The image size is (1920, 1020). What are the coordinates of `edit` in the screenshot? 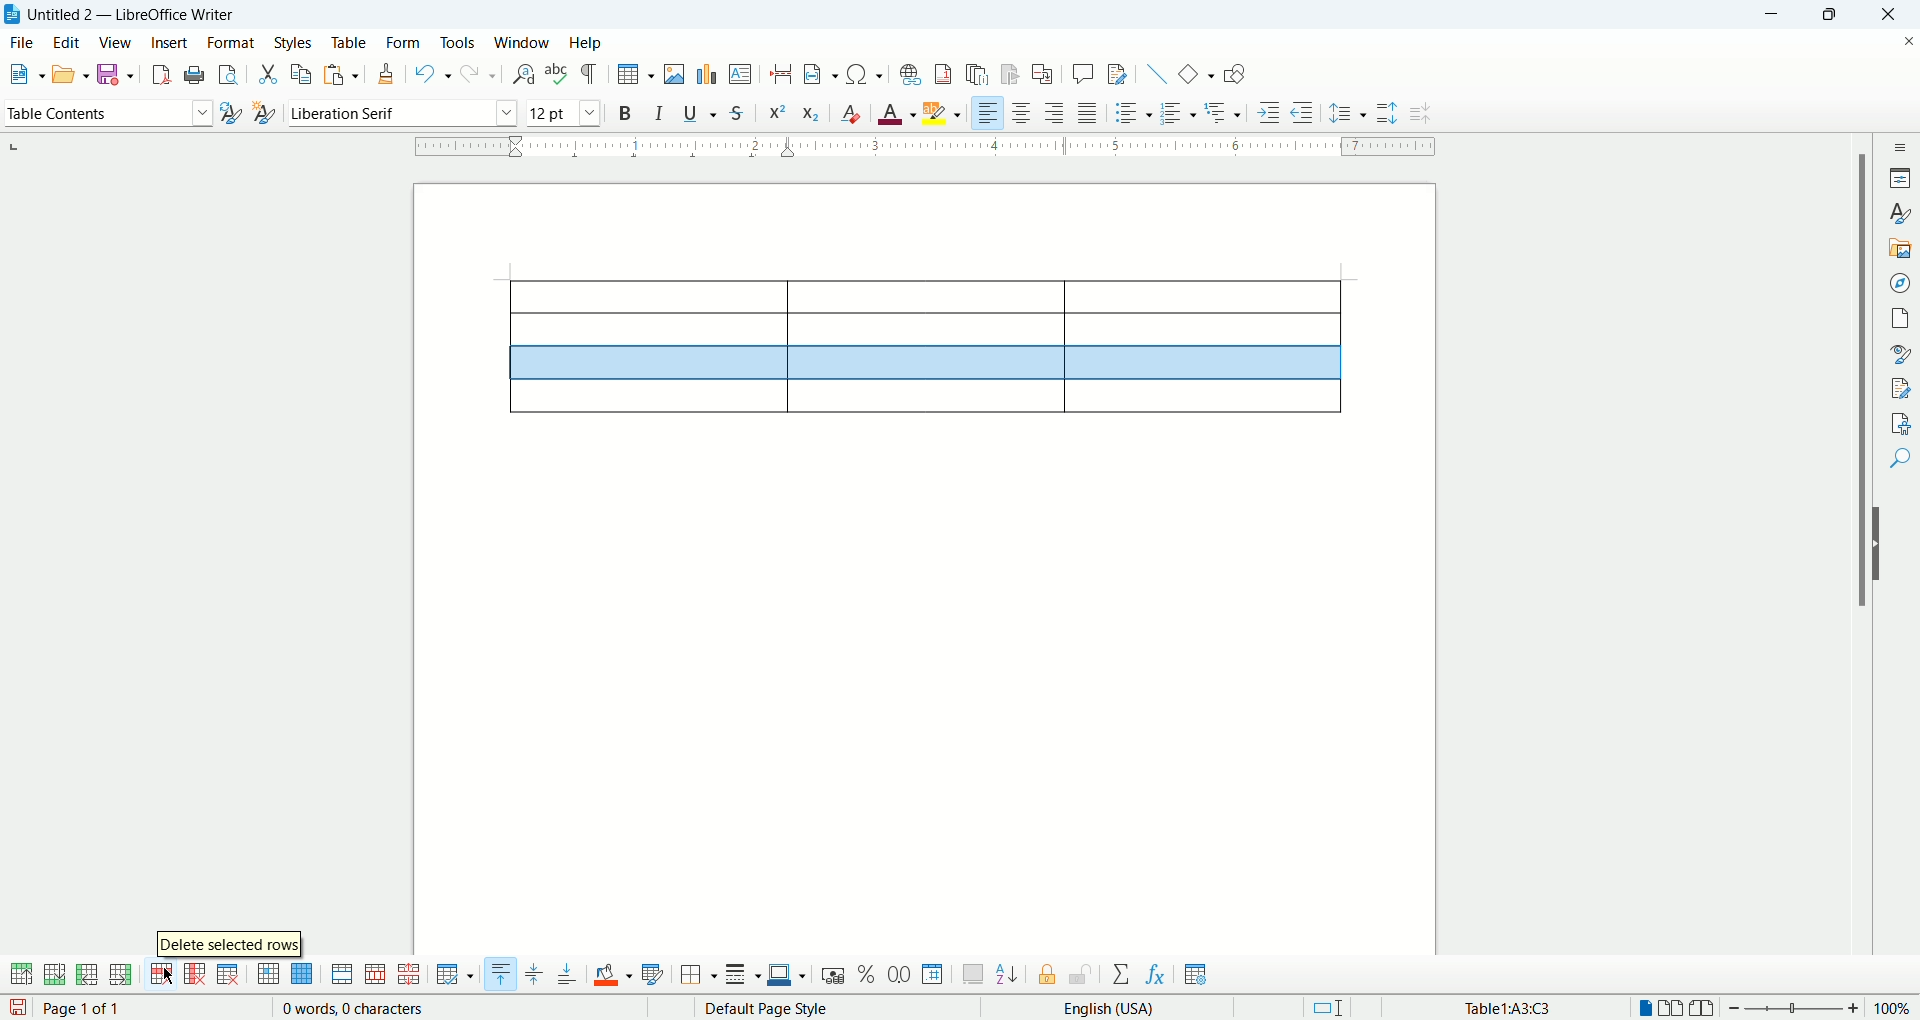 It's located at (67, 43).